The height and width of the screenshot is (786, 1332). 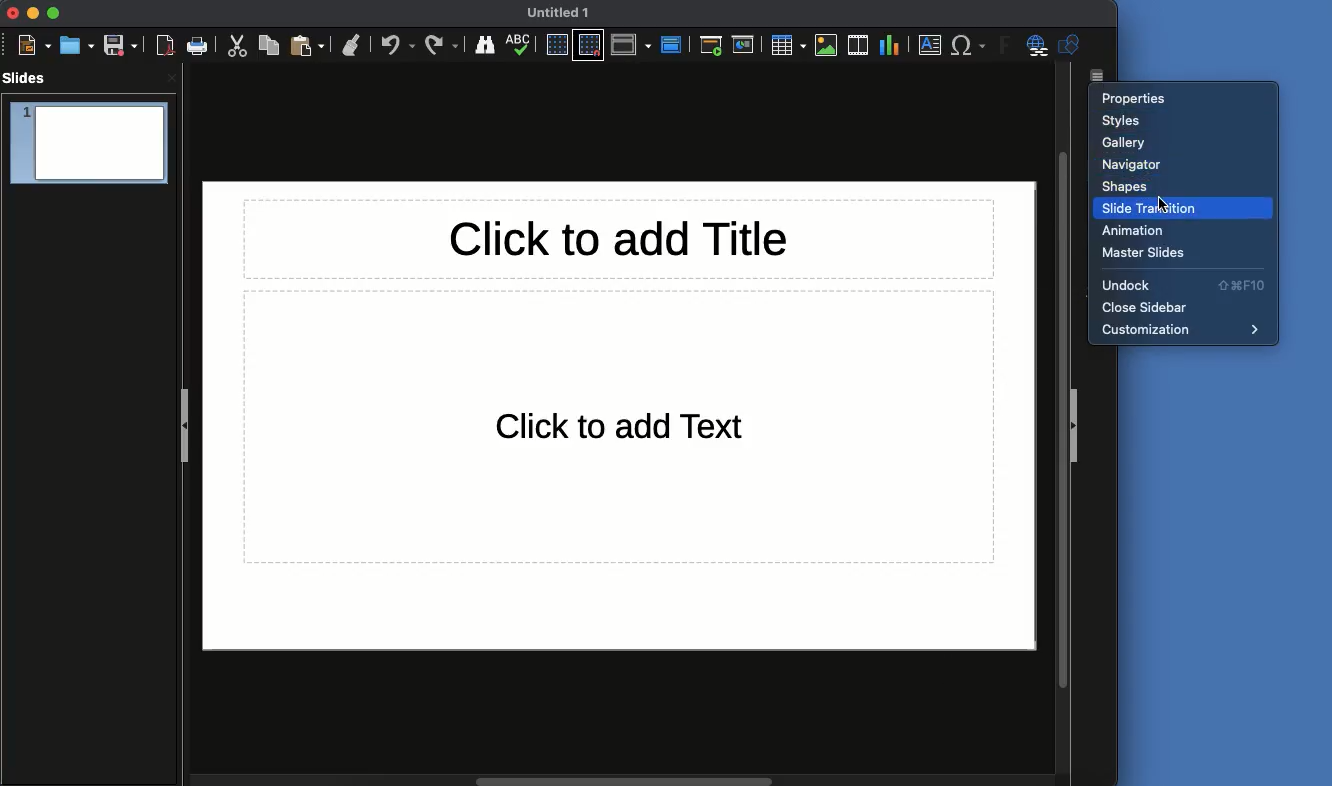 What do you see at coordinates (633, 46) in the screenshot?
I see `Display views` at bounding box center [633, 46].